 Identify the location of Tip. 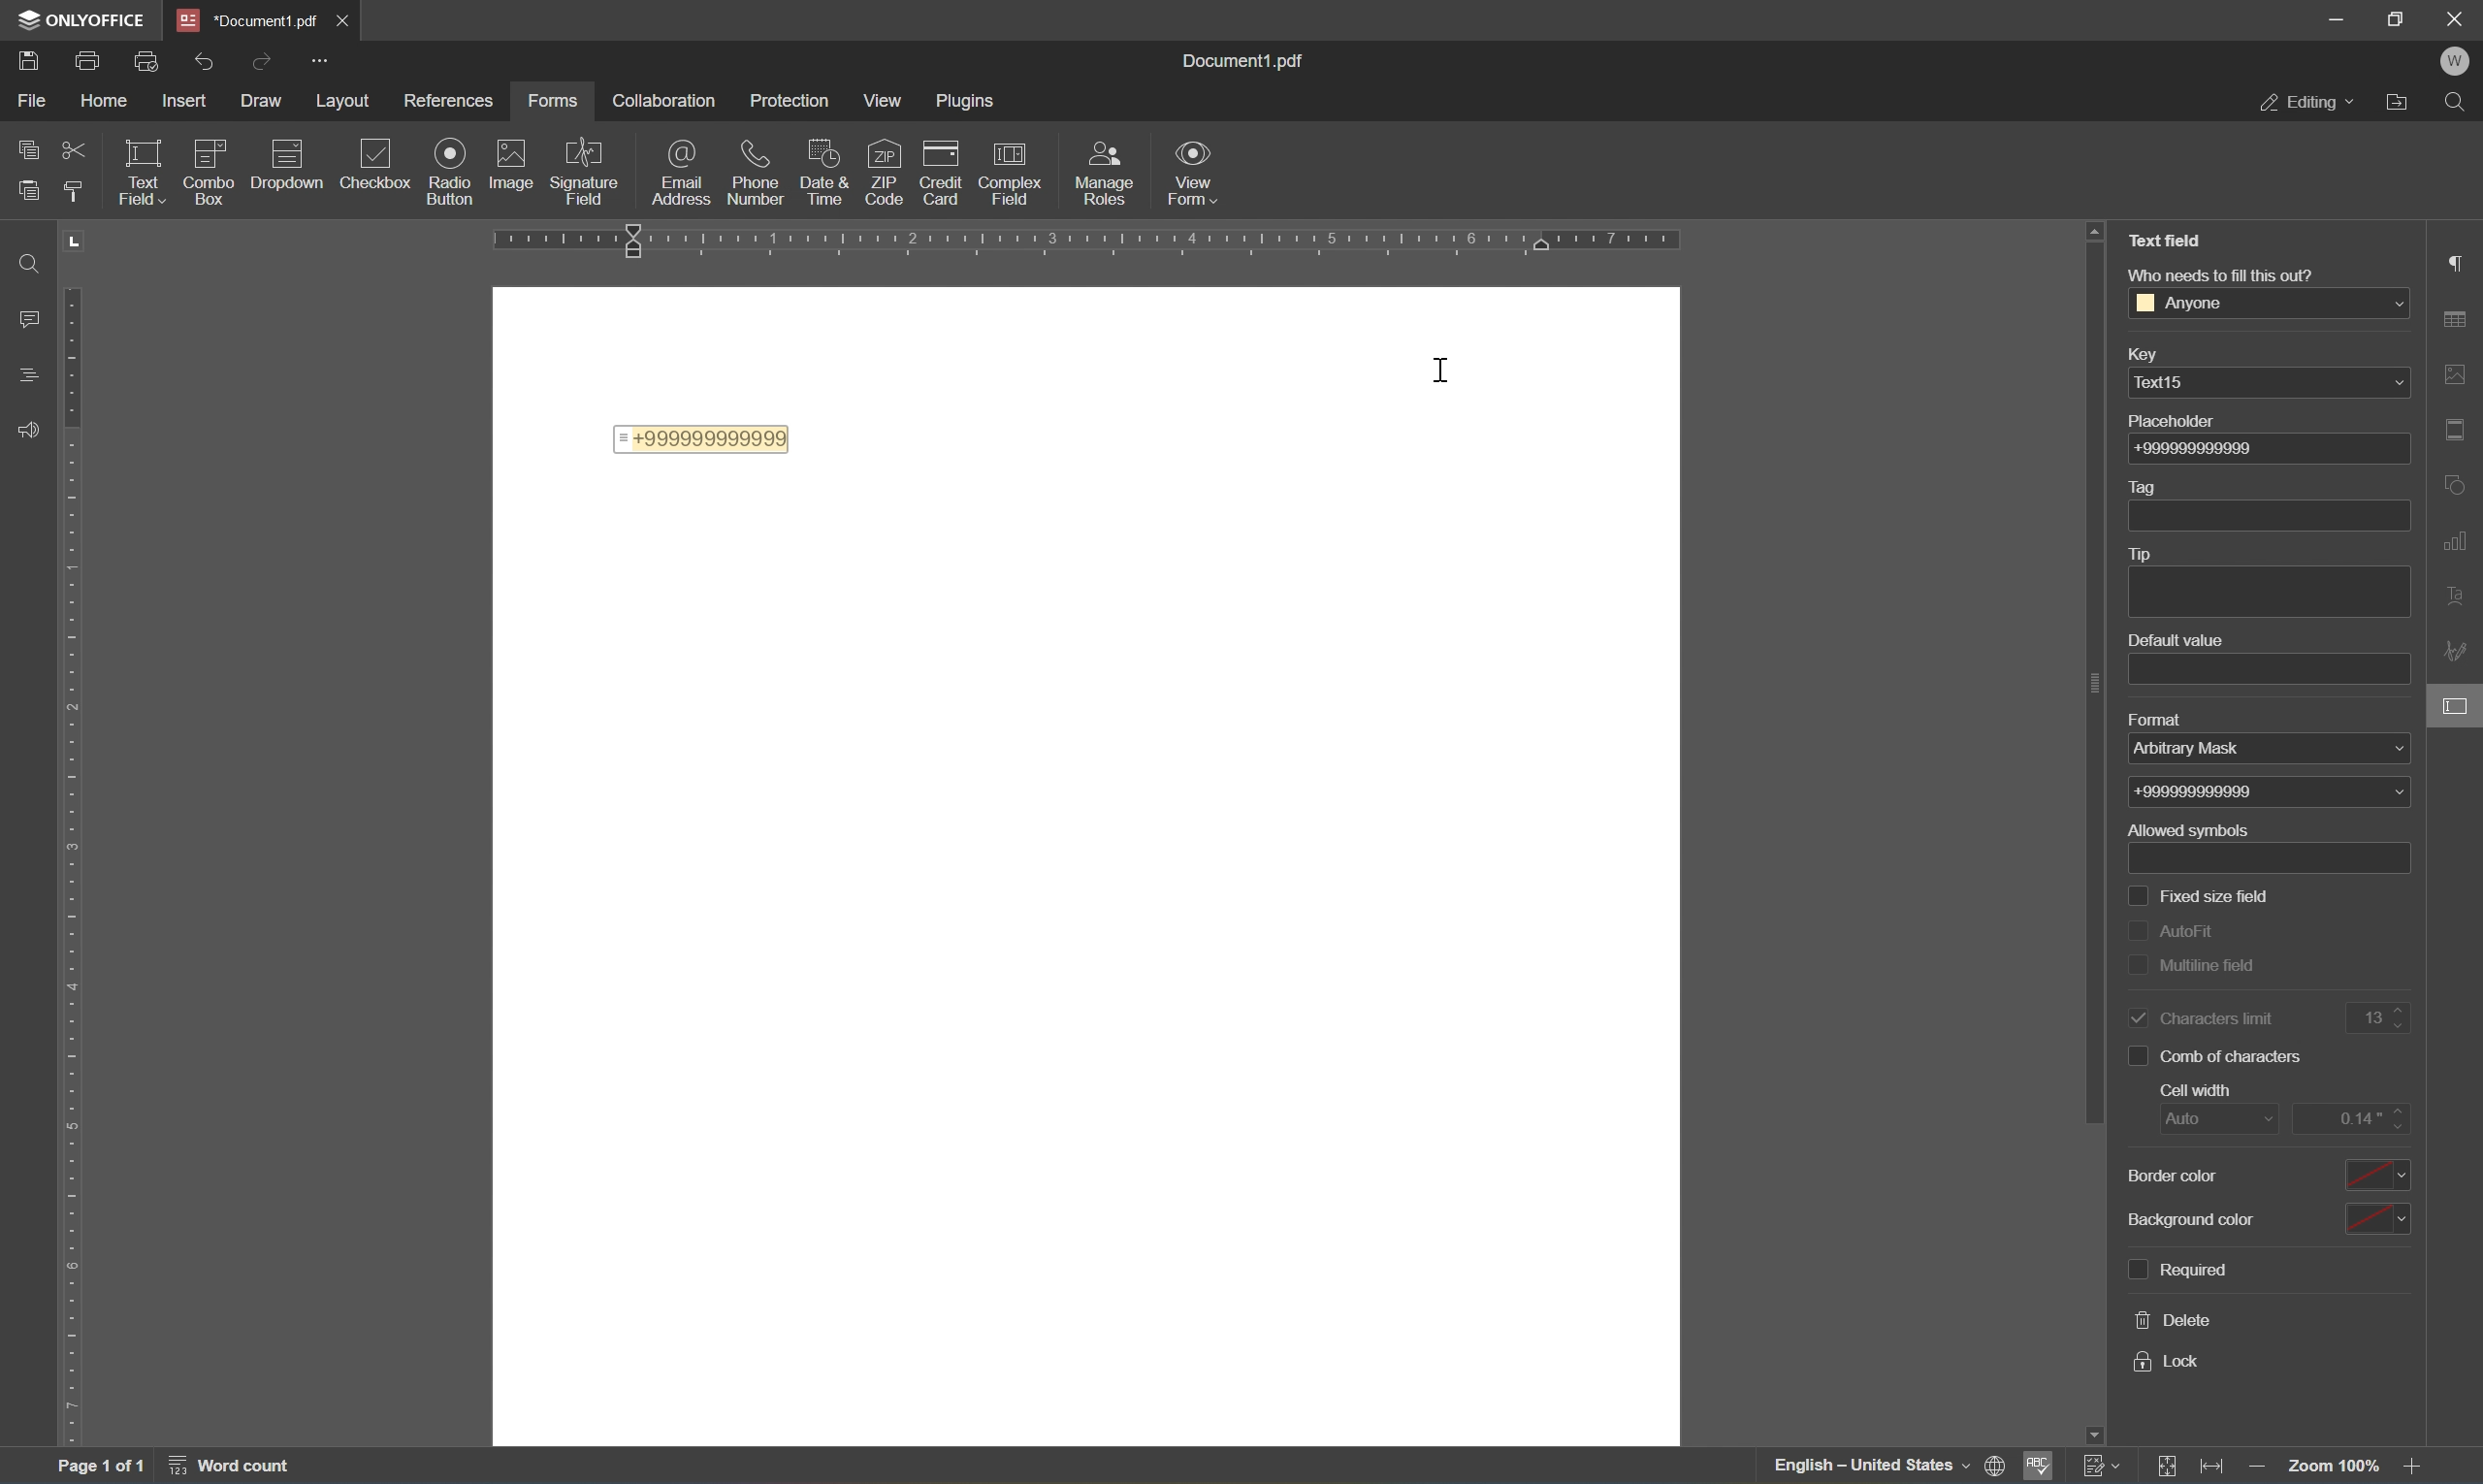
(2142, 554).